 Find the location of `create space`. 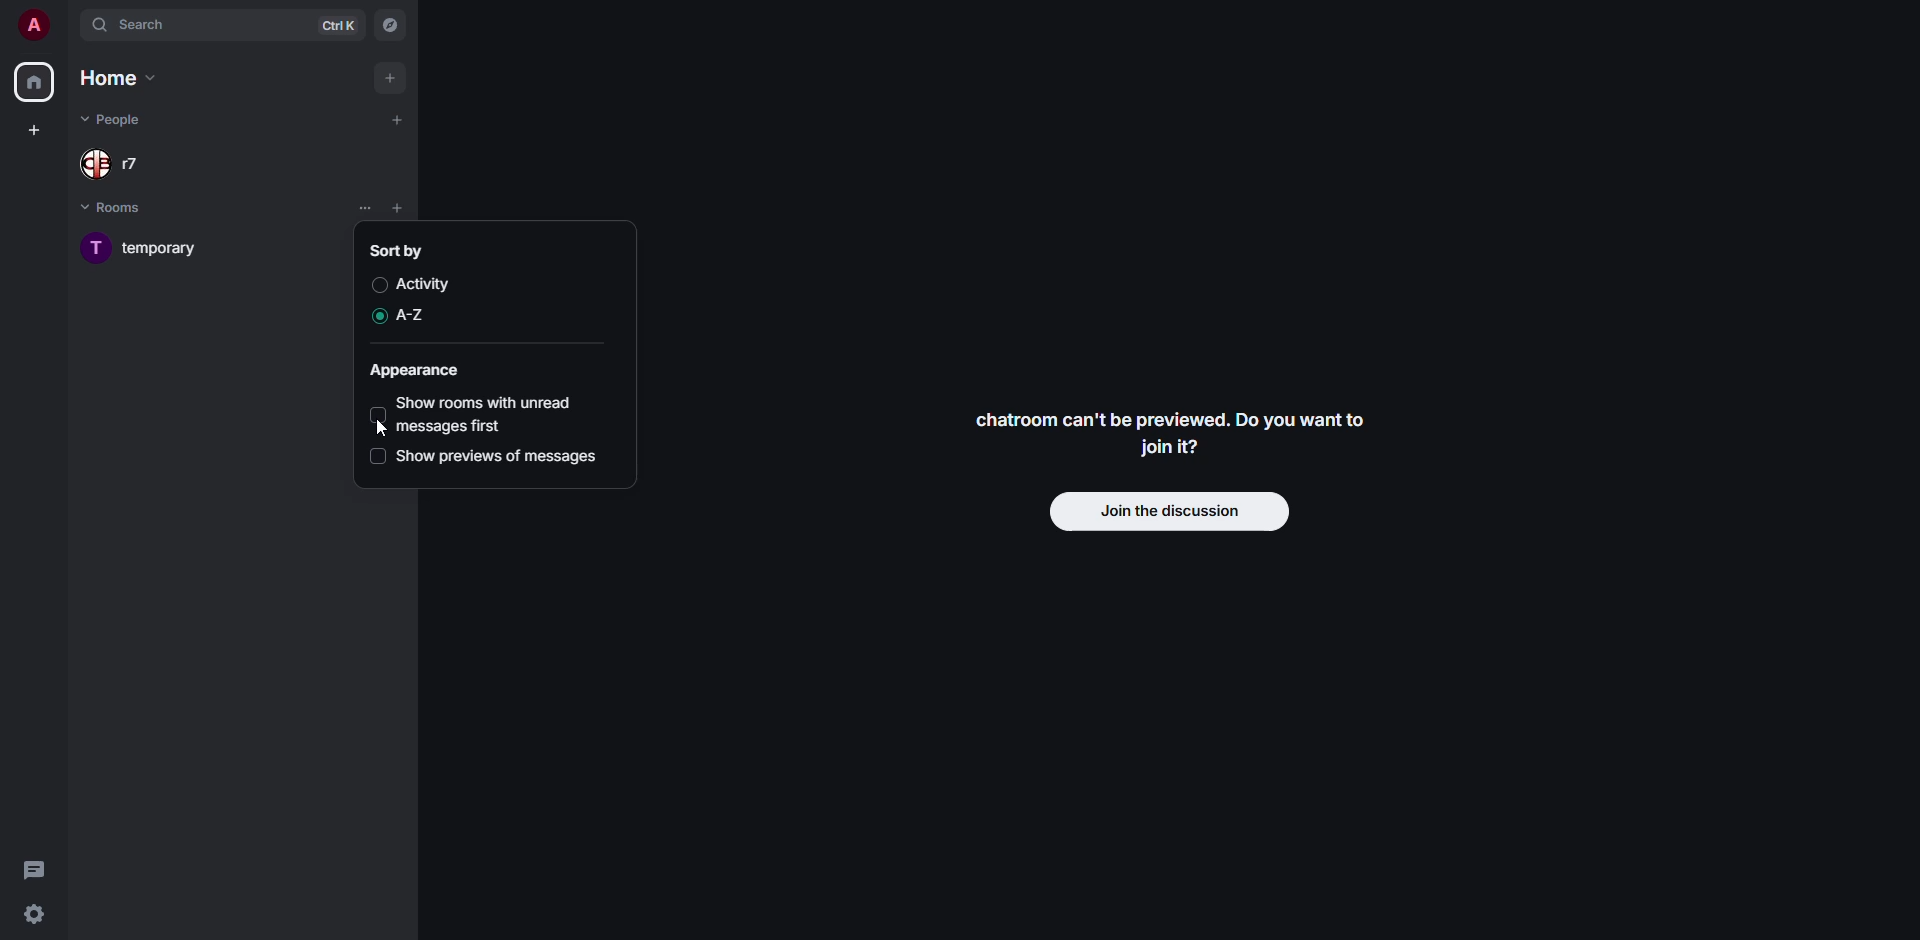

create space is located at coordinates (33, 128).